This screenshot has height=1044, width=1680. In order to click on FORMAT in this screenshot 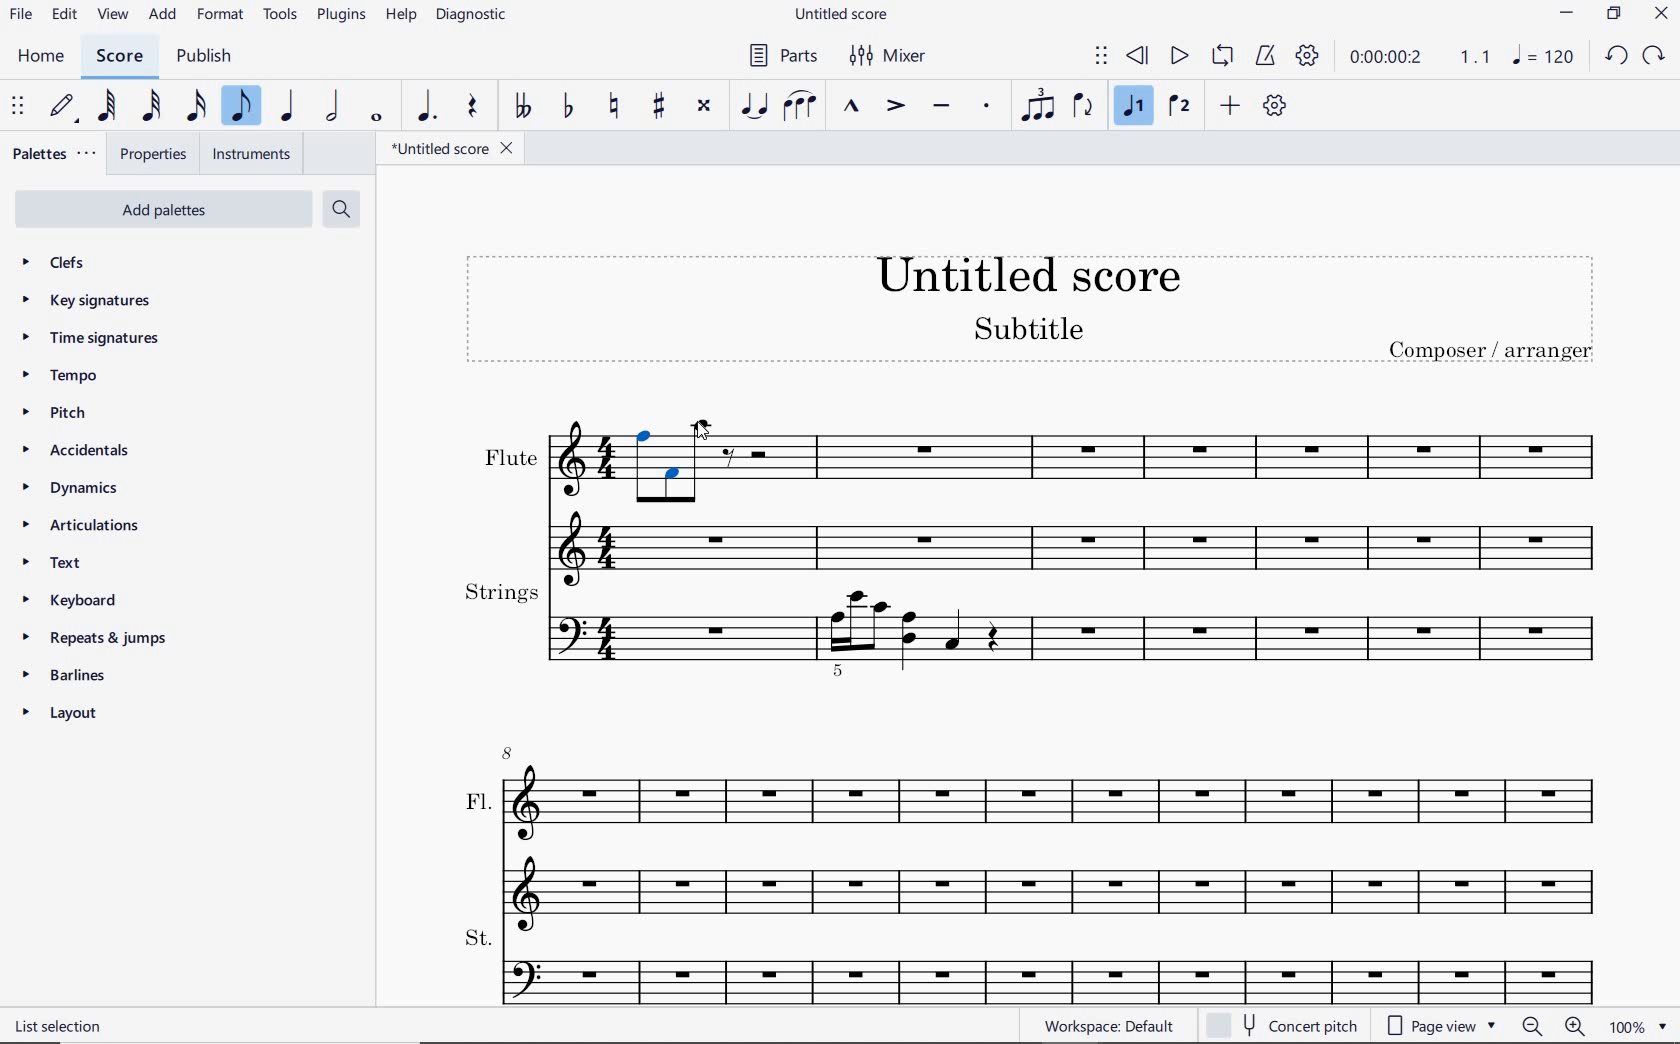, I will do `click(224, 17)`.